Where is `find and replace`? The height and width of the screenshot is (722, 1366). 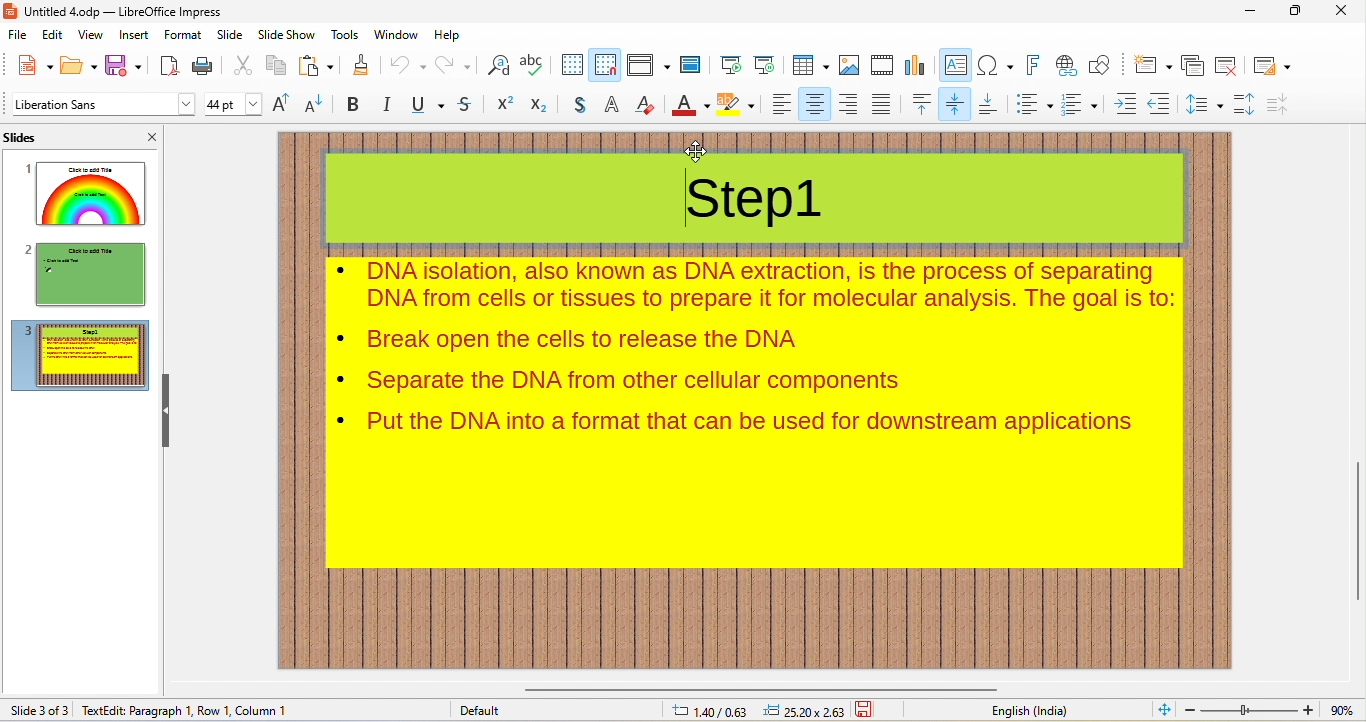
find and replace is located at coordinates (499, 65).